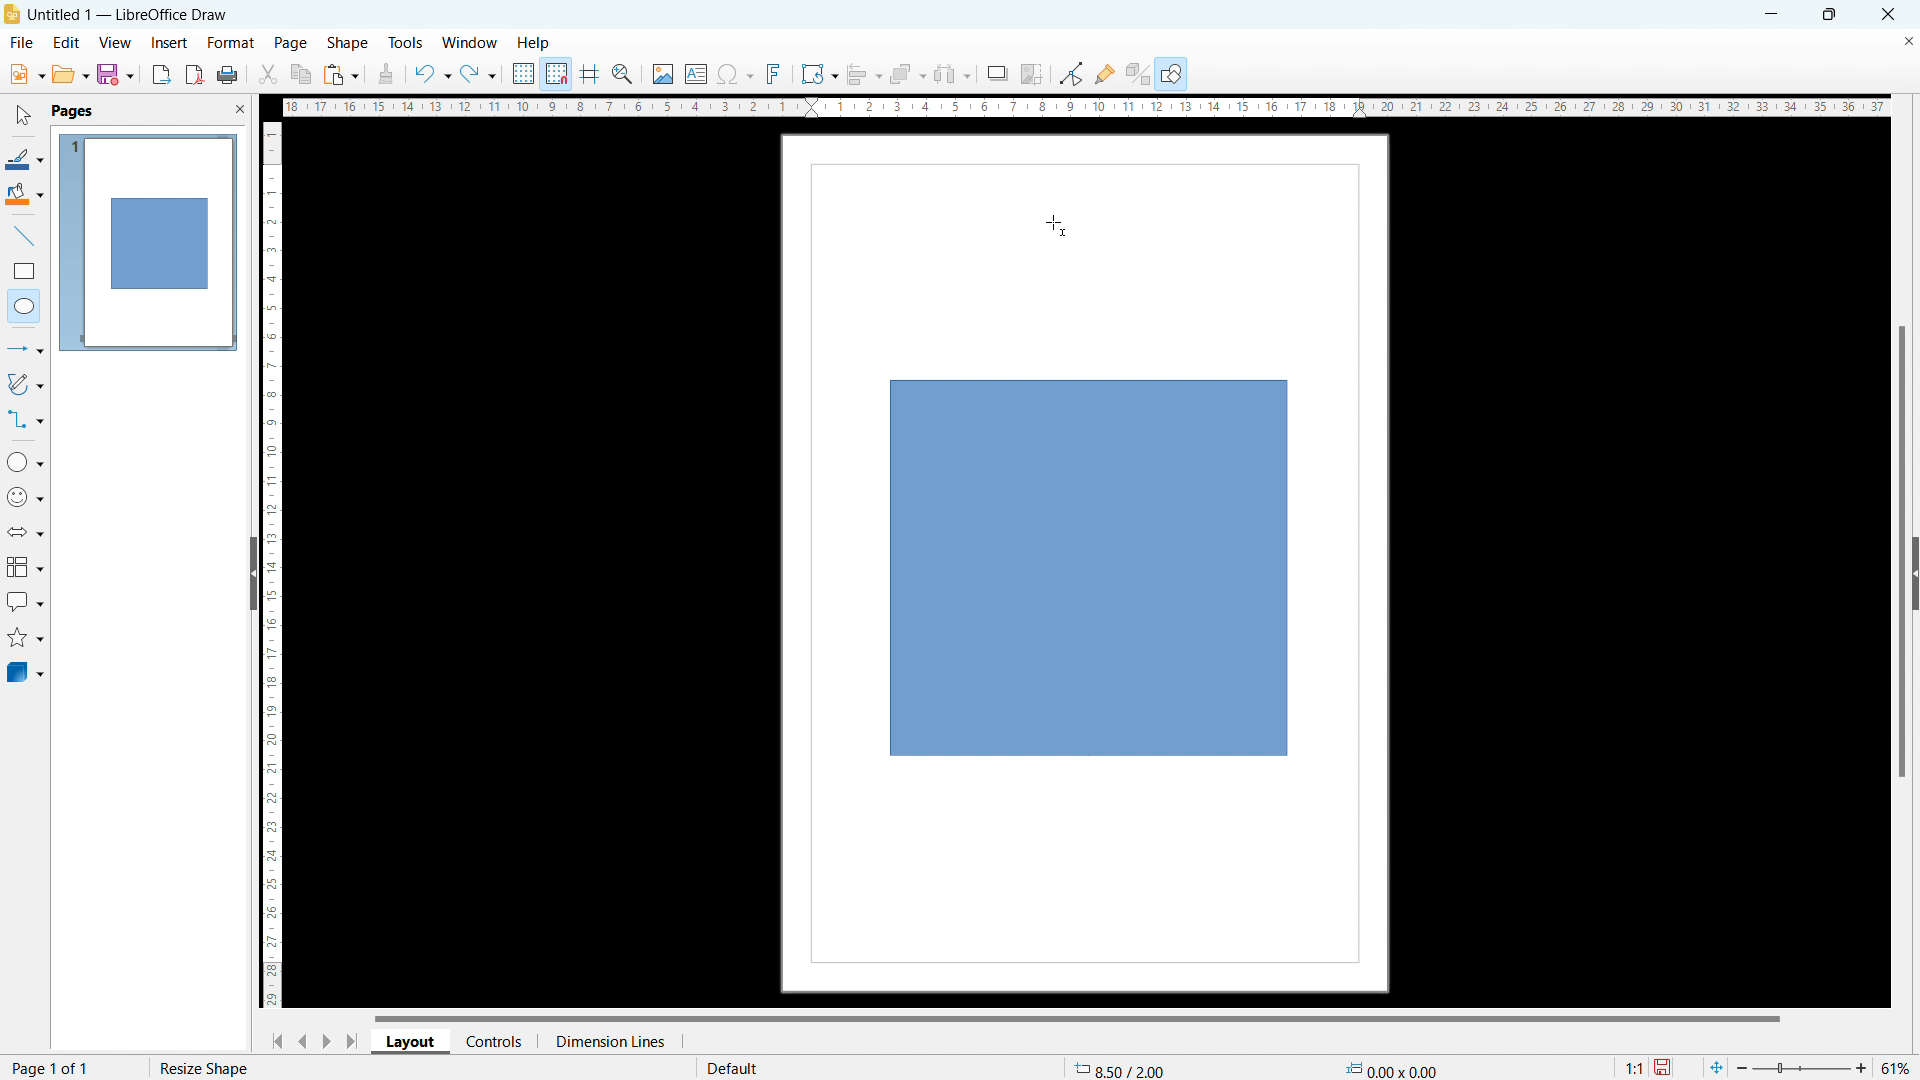  What do you see at coordinates (24, 271) in the screenshot?
I see `rectangle` at bounding box center [24, 271].